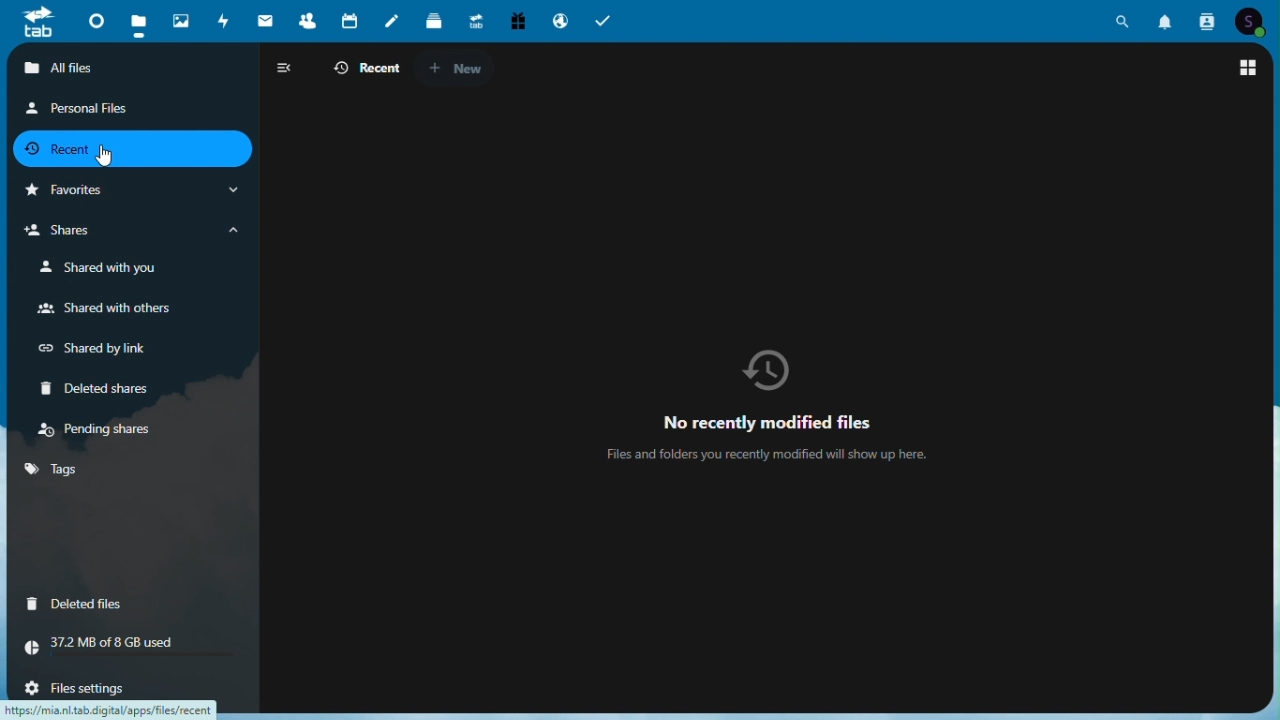 The width and height of the screenshot is (1280, 720). What do you see at coordinates (93, 389) in the screenshot?
I see `Deleted shares` at bounding box center [93, 389].